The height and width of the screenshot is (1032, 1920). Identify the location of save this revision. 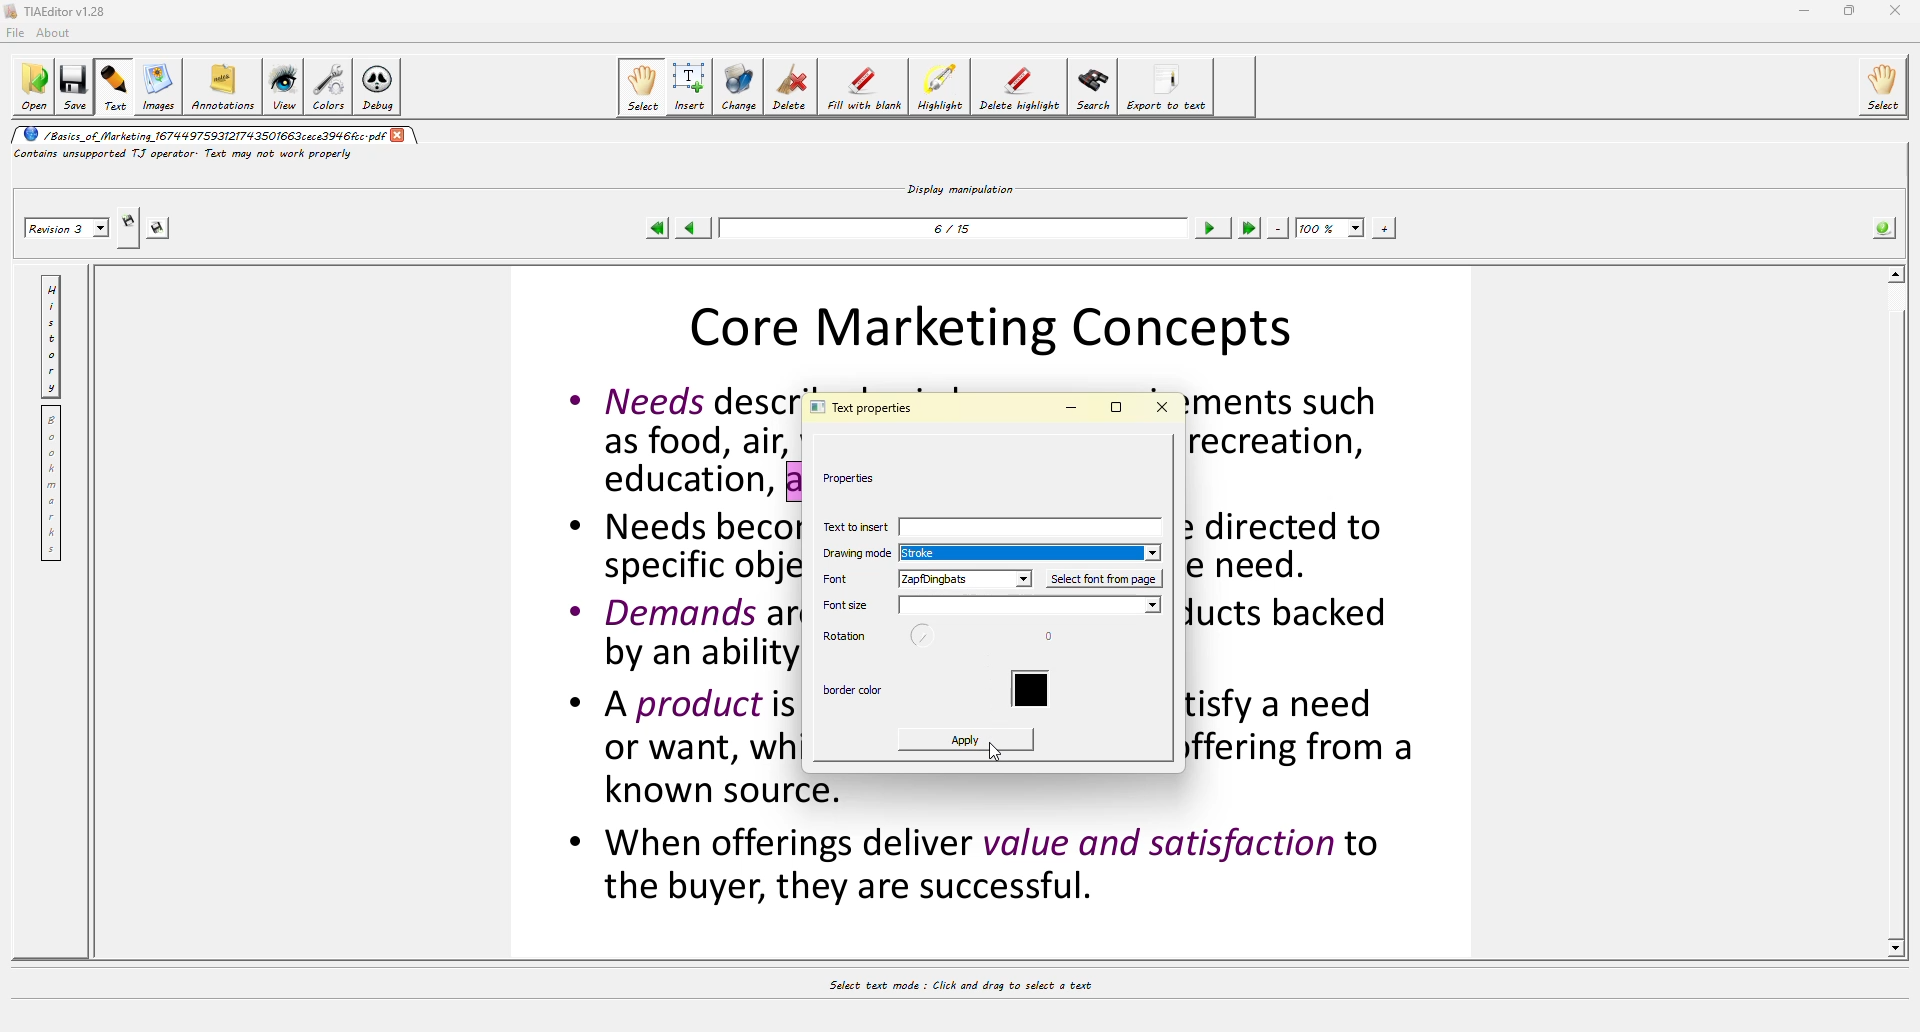
(160, 228).